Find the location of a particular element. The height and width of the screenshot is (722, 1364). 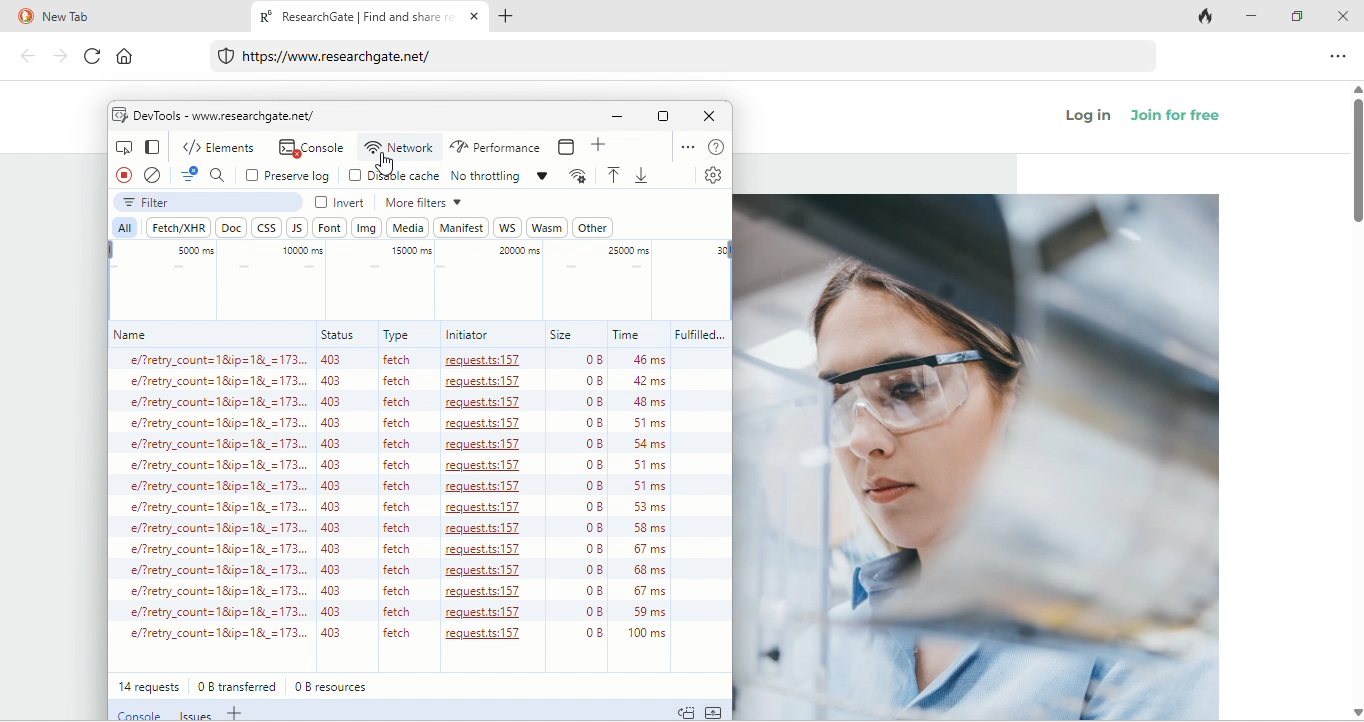

all types: fetch is located at coordinates (404, 509).